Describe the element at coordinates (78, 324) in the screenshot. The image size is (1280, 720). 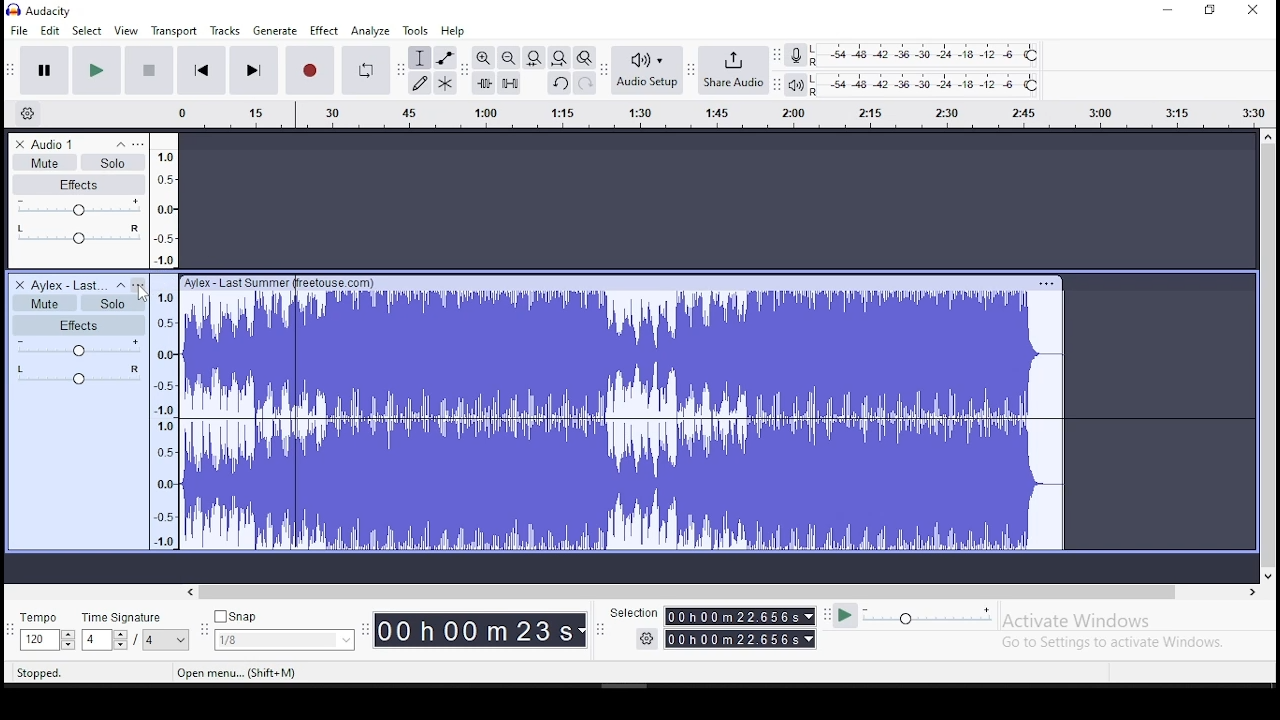
I see `effects` at that location.